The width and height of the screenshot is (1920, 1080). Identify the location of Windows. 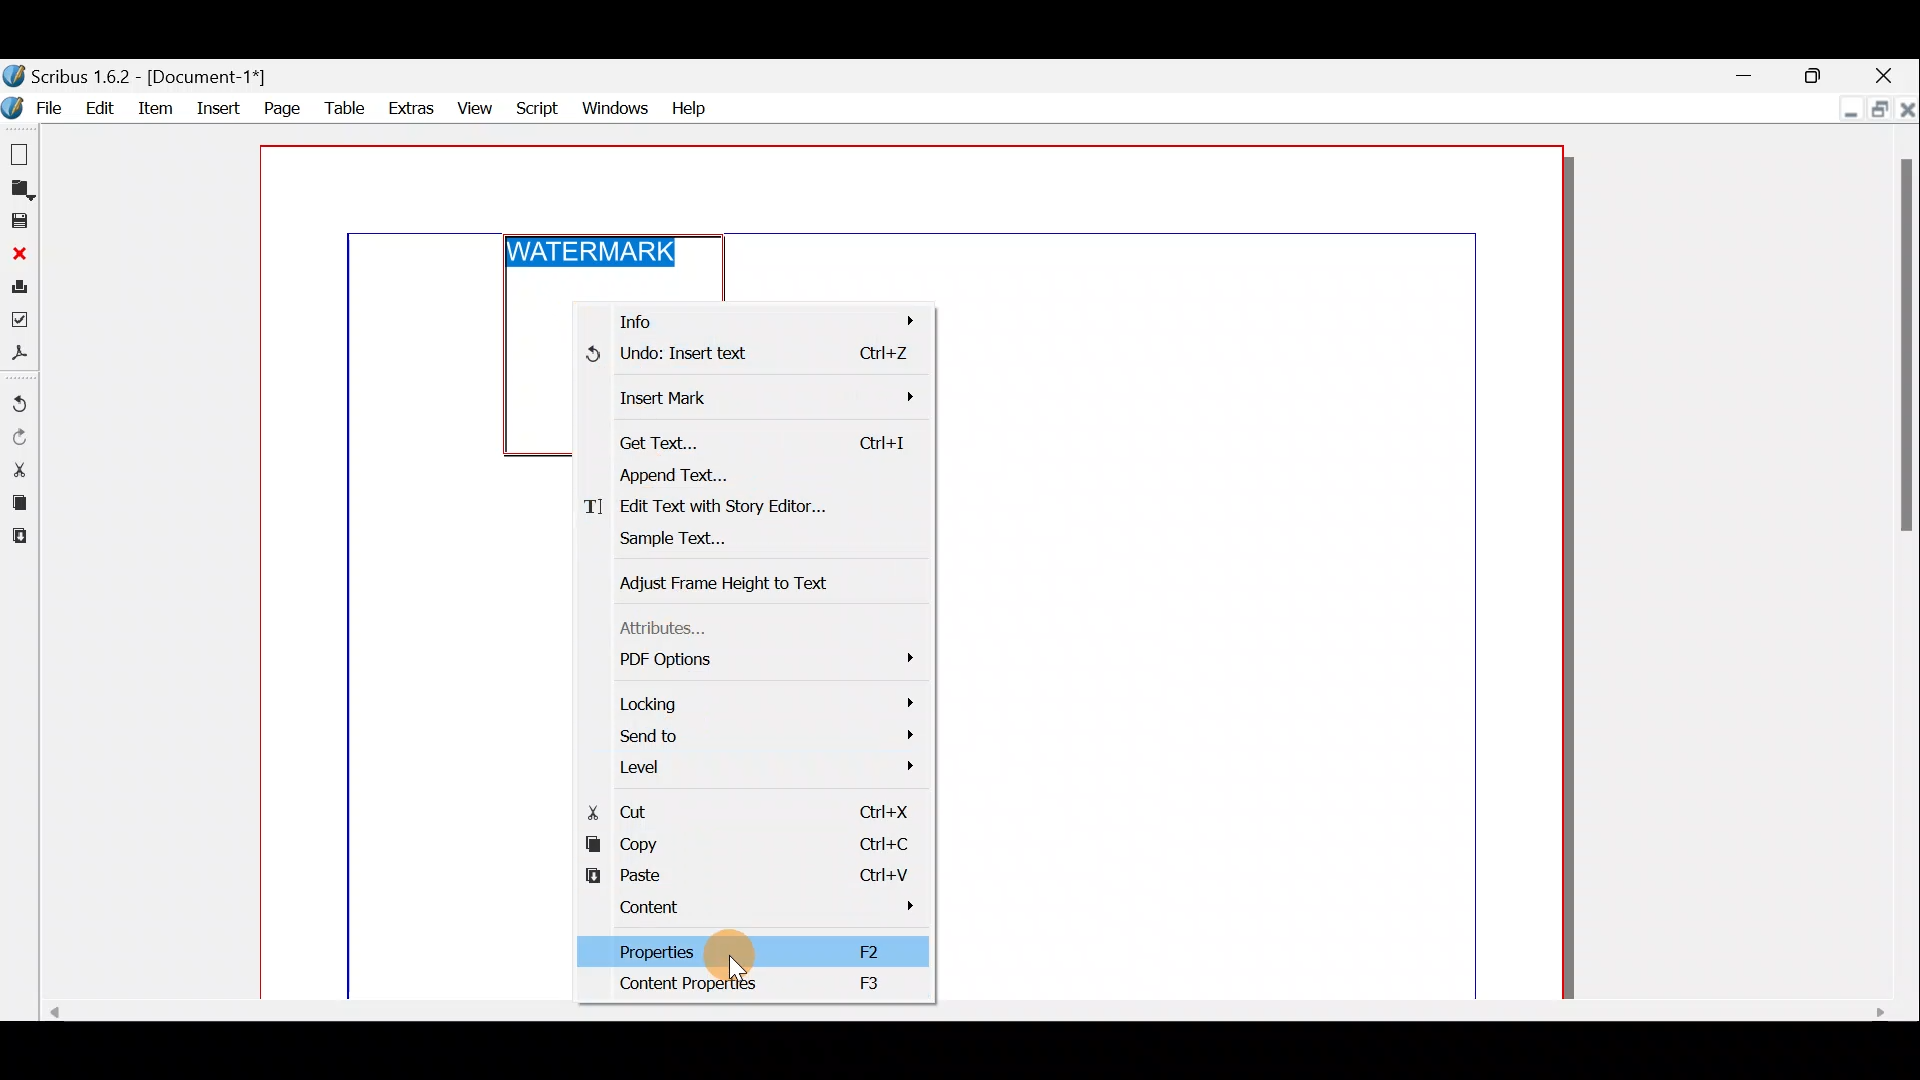
(615, 106).